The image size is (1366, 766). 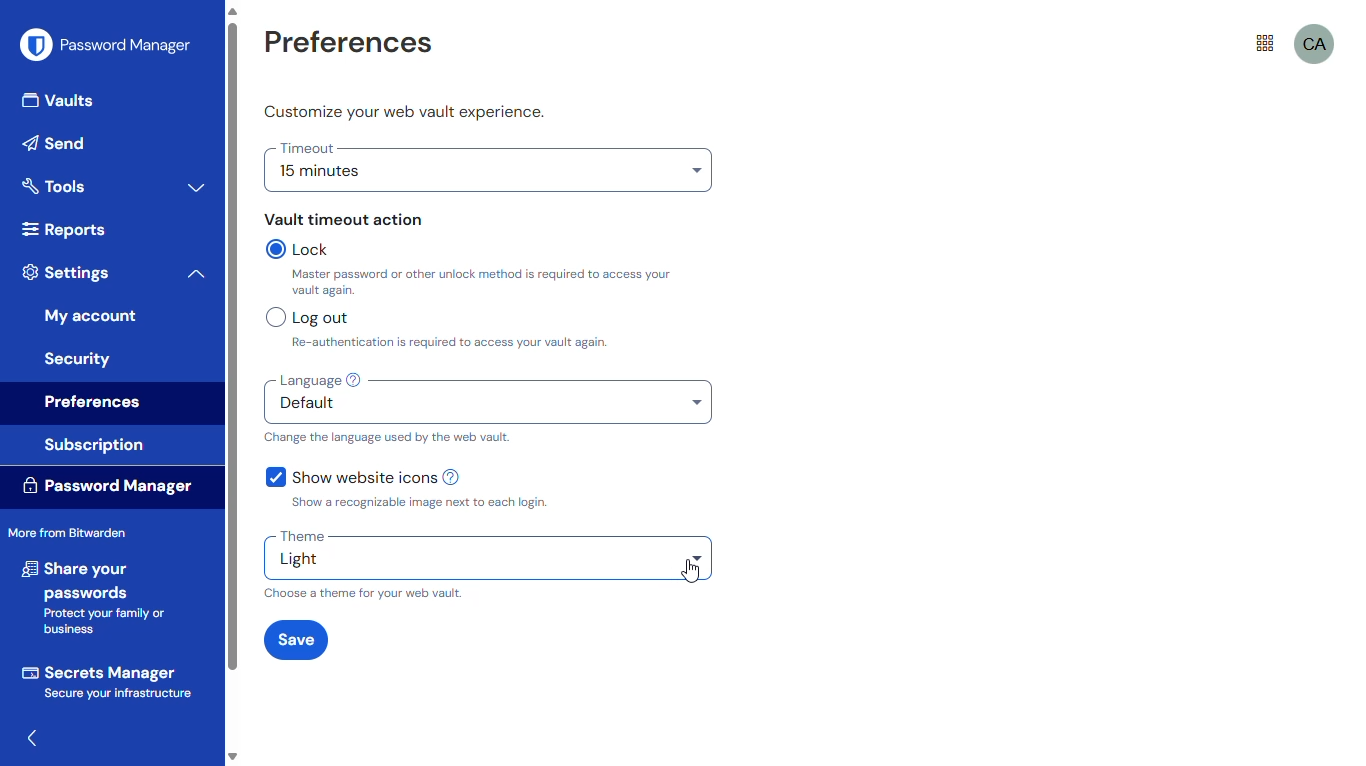 I want to click on lock, so click(x=302, y=249).